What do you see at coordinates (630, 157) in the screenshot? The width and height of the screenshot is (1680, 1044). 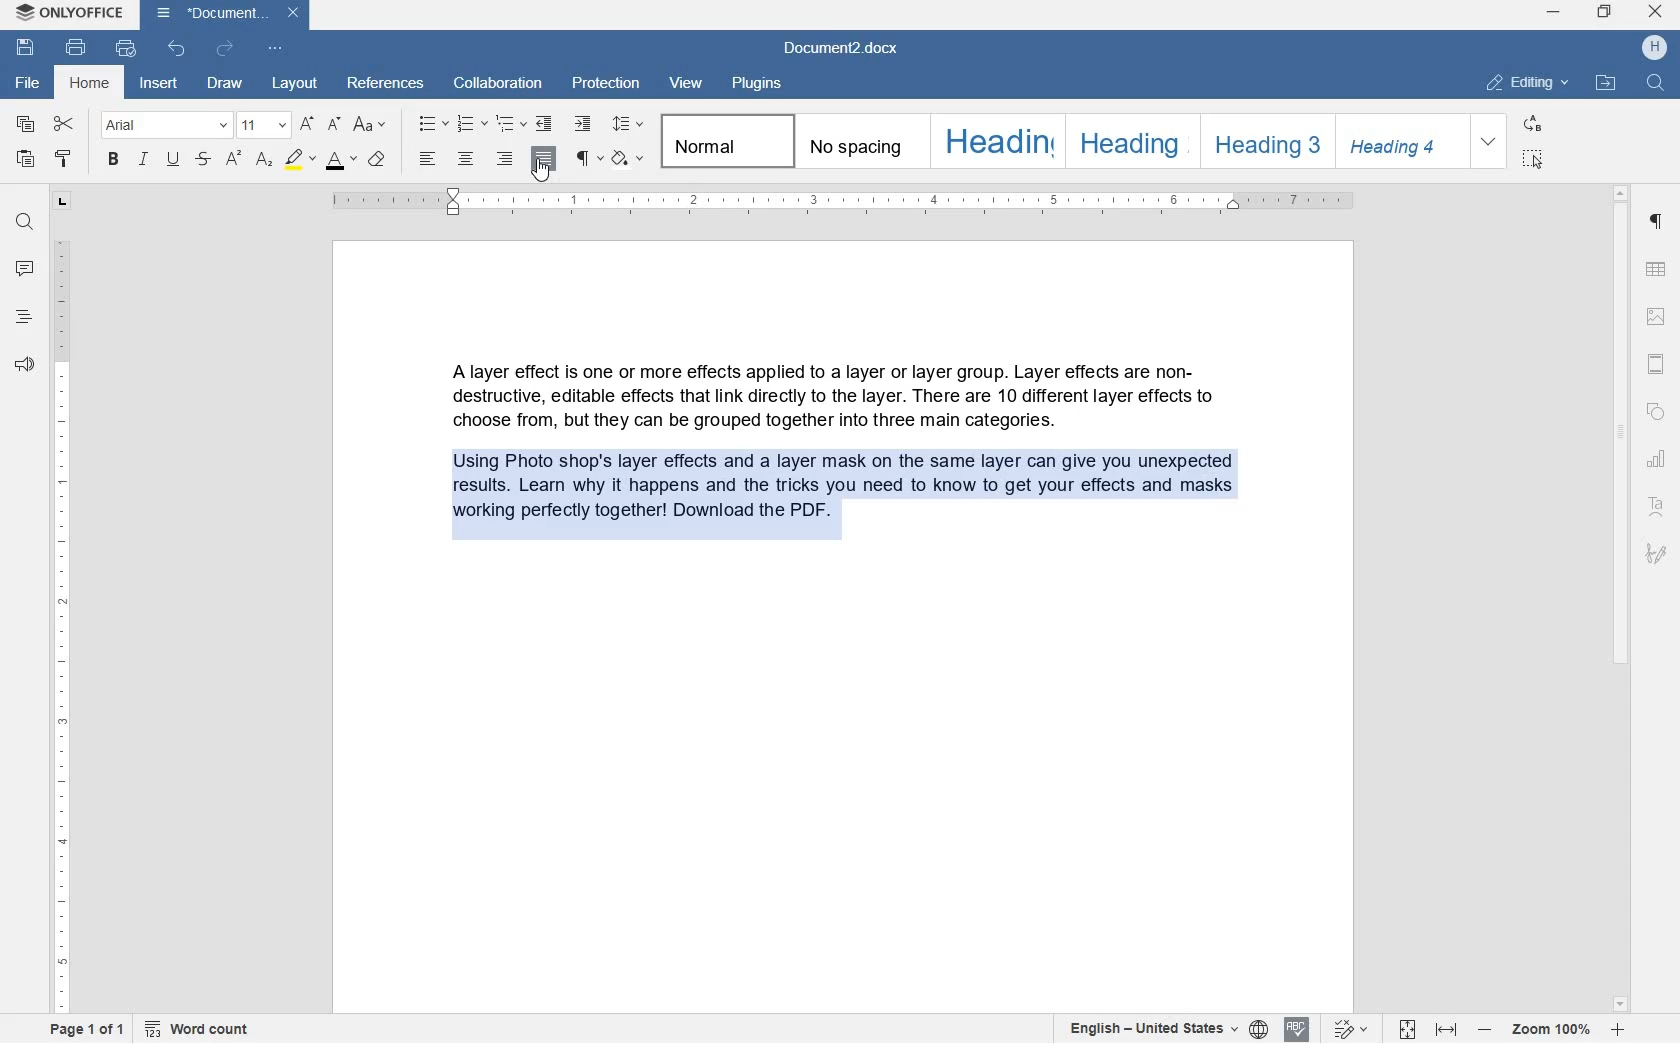 I see `SHADING` at bounding box center [630, 157].